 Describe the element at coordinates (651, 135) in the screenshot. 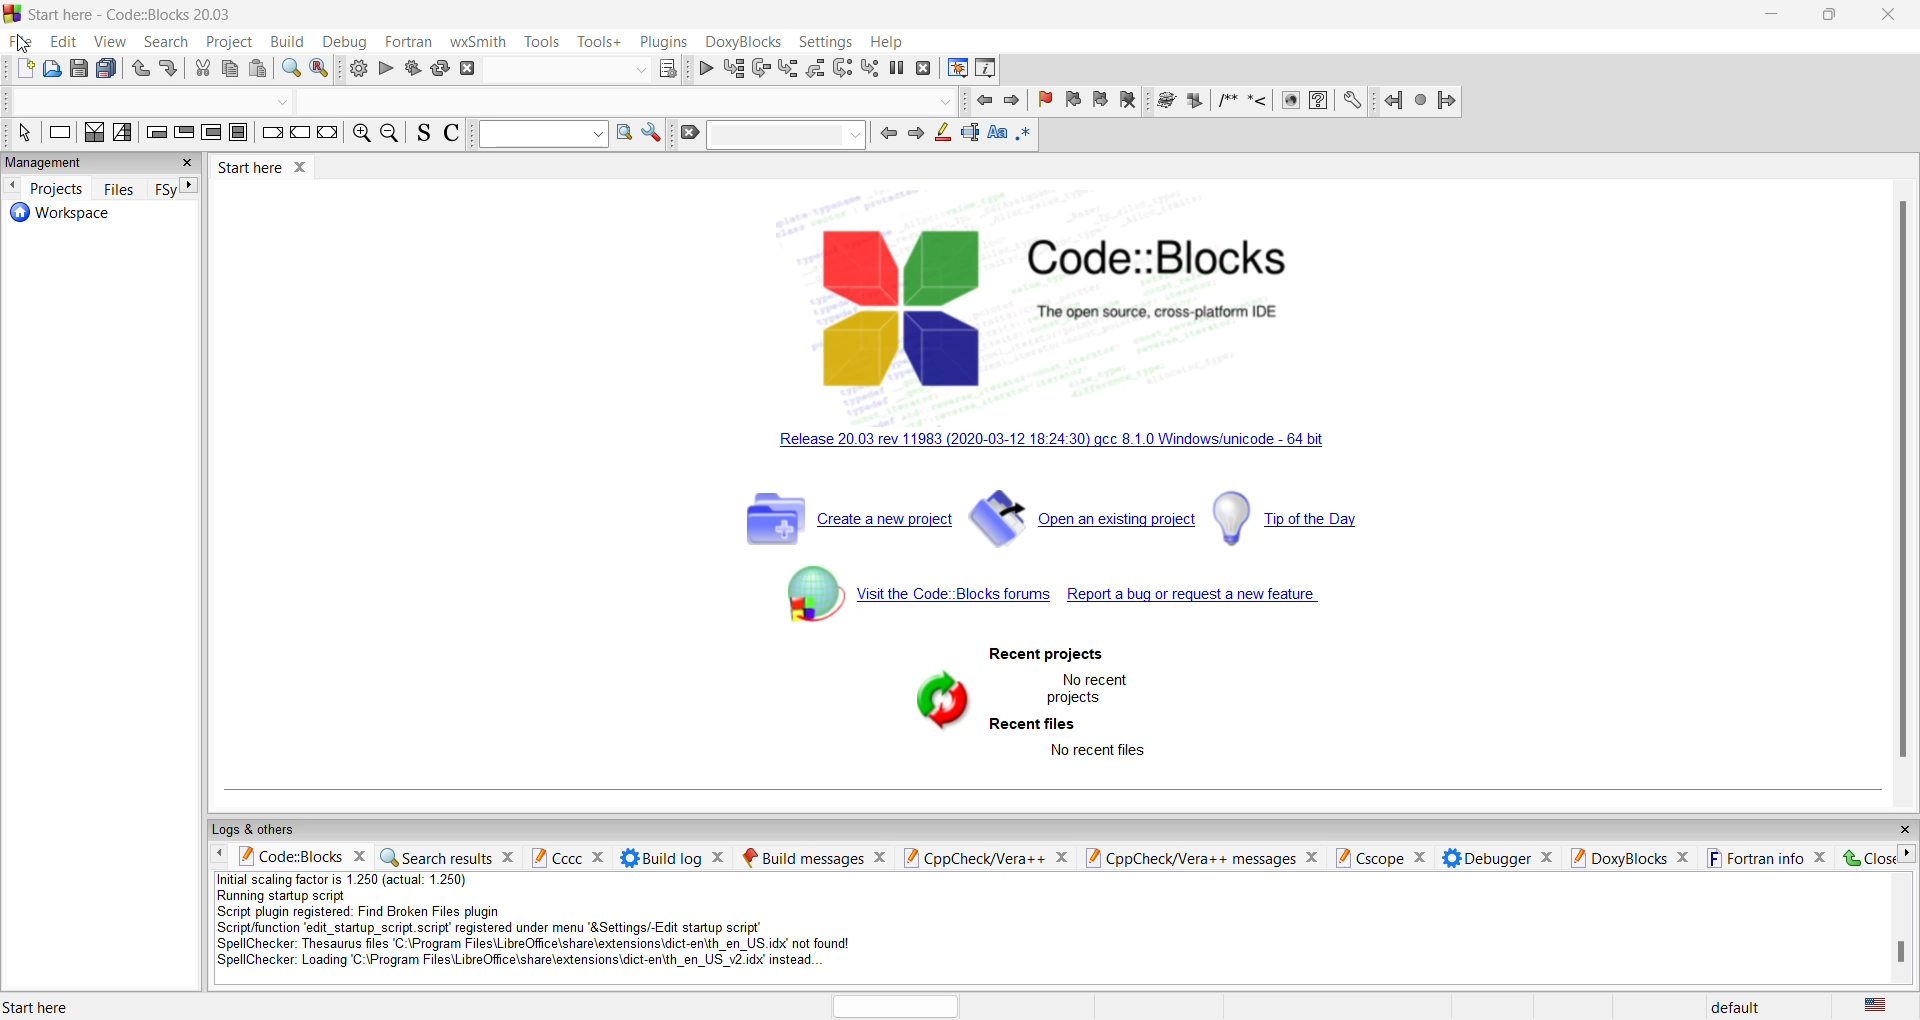

I see `settings` at that location.